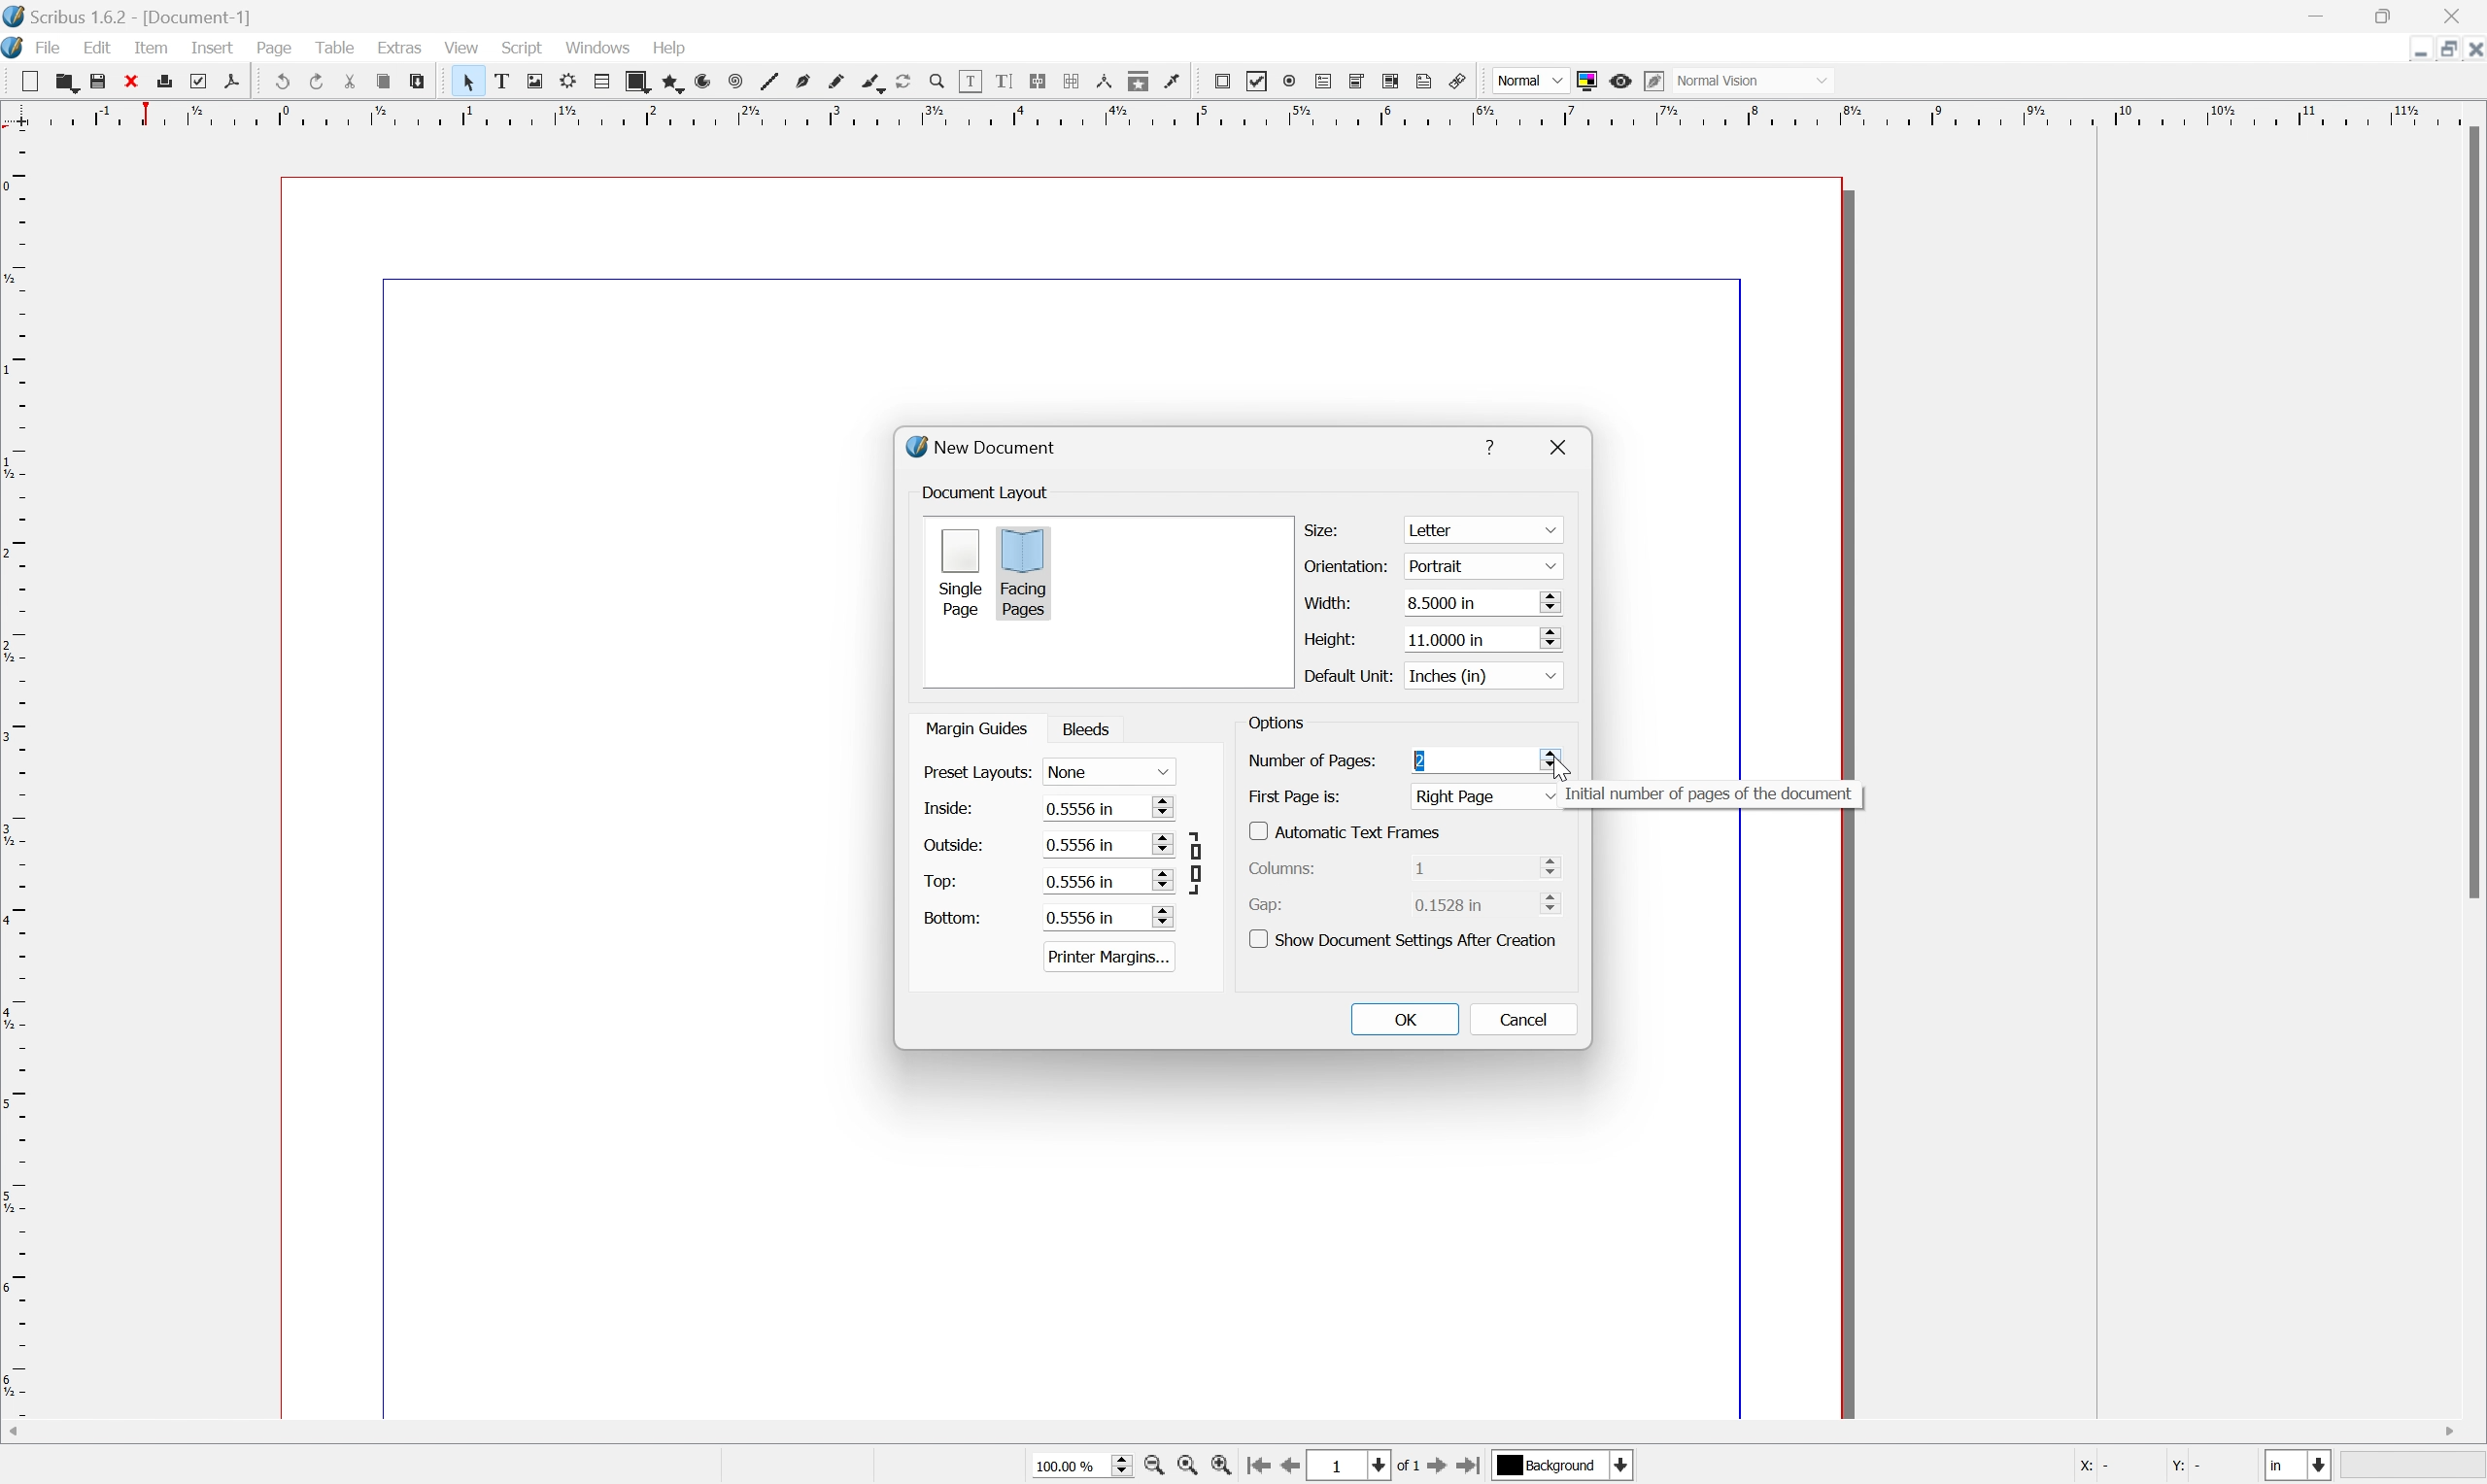  What do you see at coordinates (1438, 1468) in the screenshot?
I see `go to next page` at bounding box center [1438, 1468].